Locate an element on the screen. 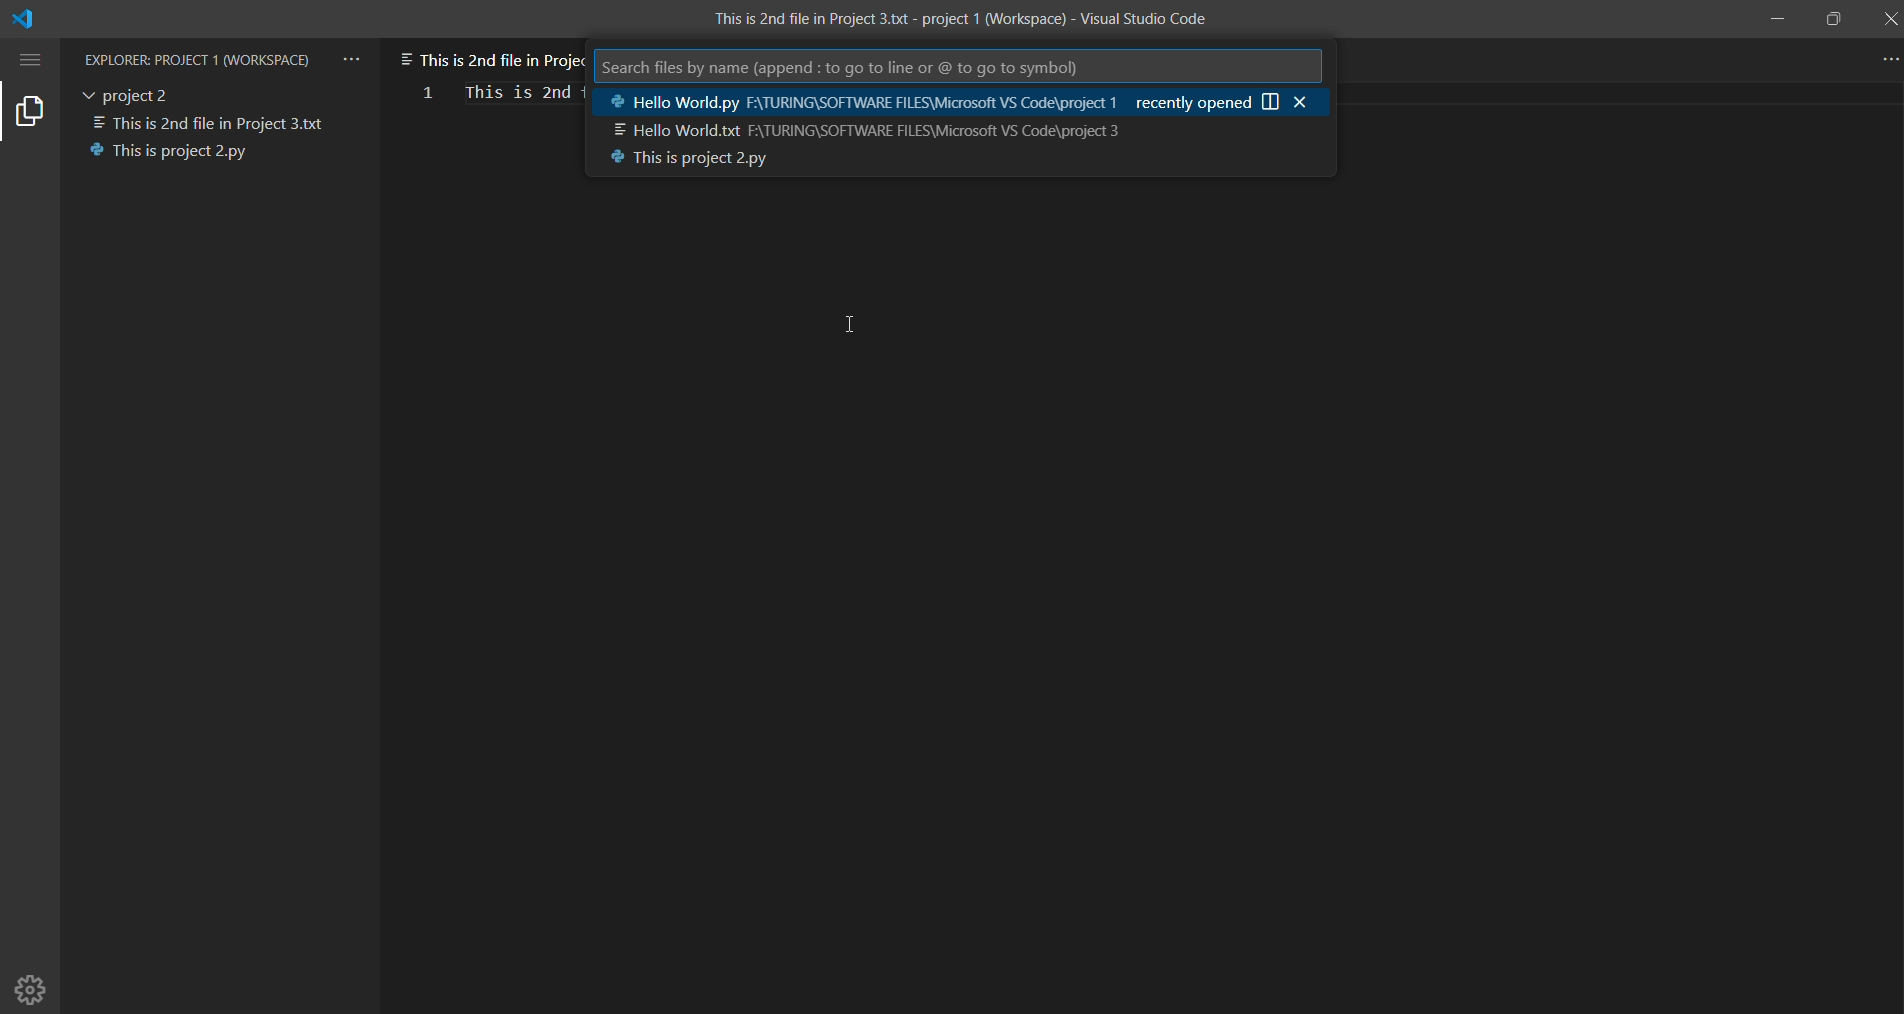 The height and width of the screenshot is (1014, 1904). split screen is located at coordinates (1272, 101).